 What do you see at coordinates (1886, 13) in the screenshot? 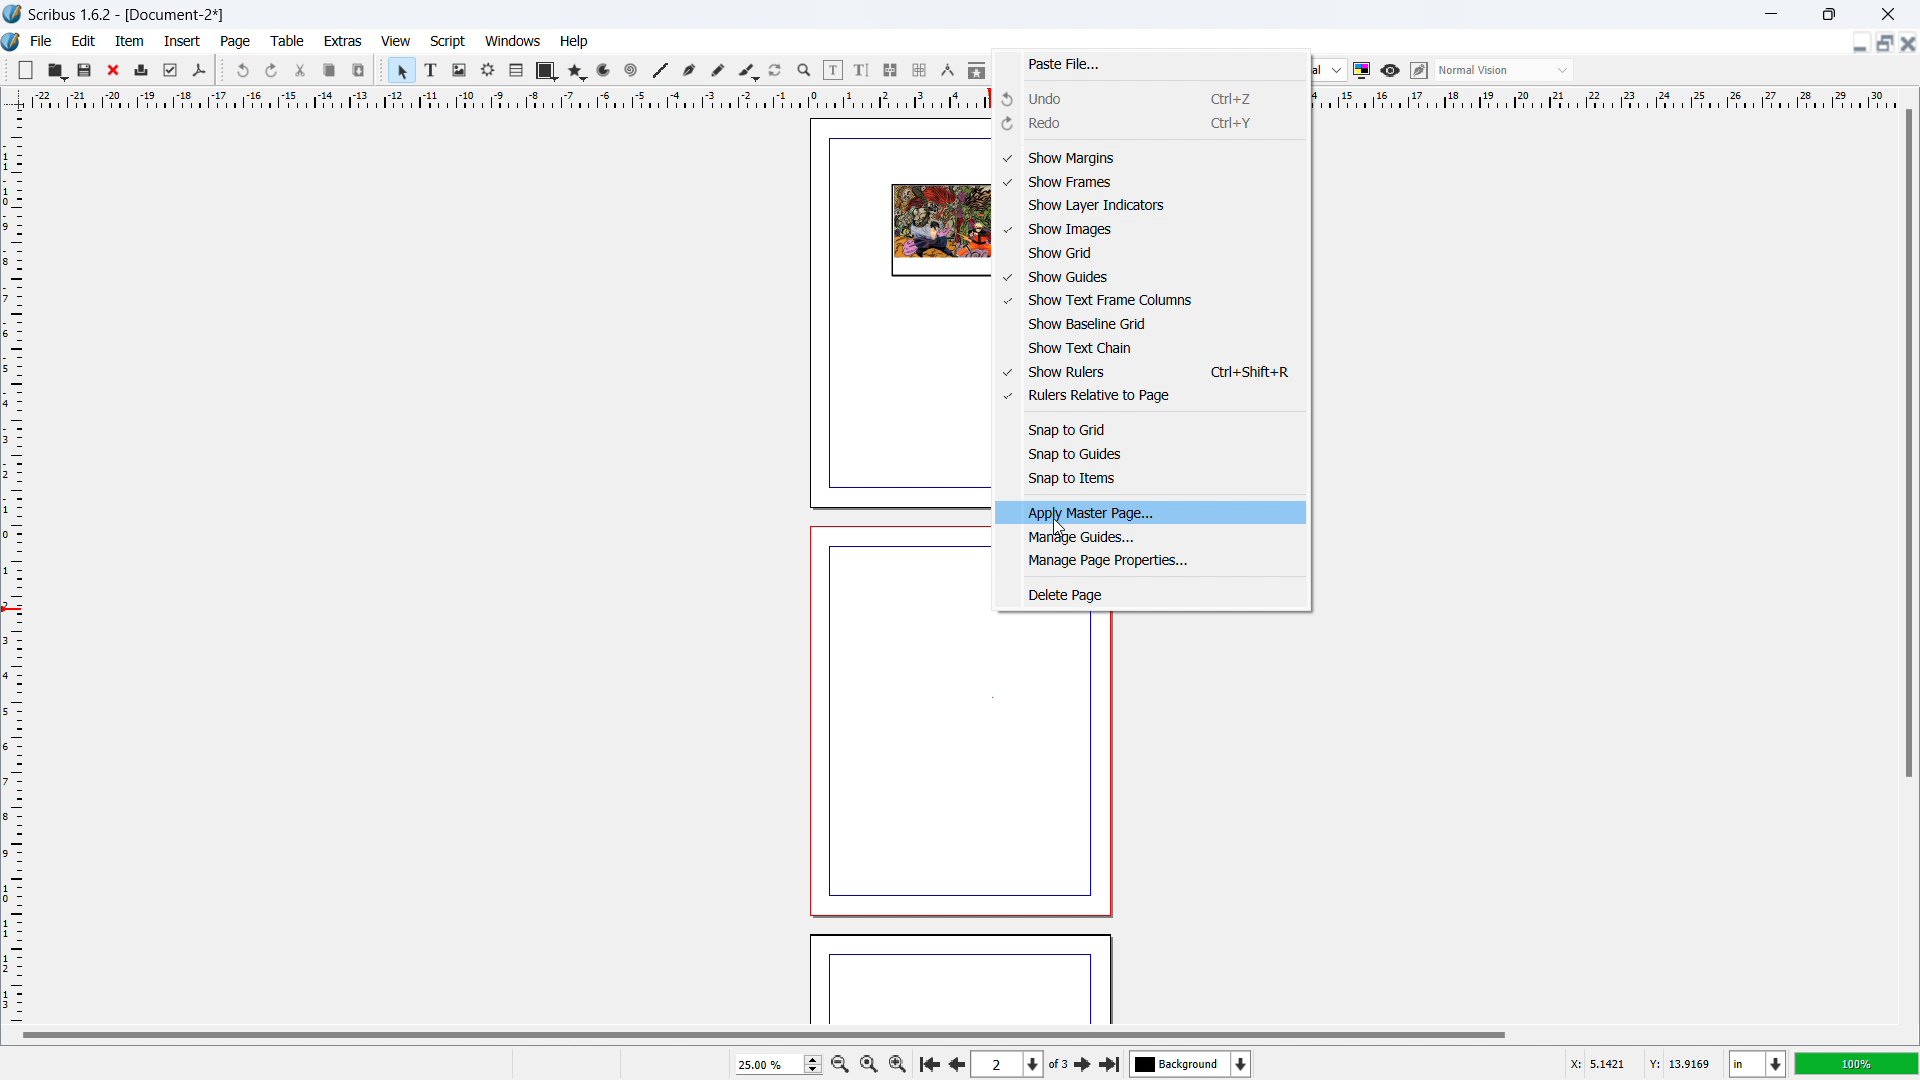
I see `close window` at bounding box center [1886, 13].